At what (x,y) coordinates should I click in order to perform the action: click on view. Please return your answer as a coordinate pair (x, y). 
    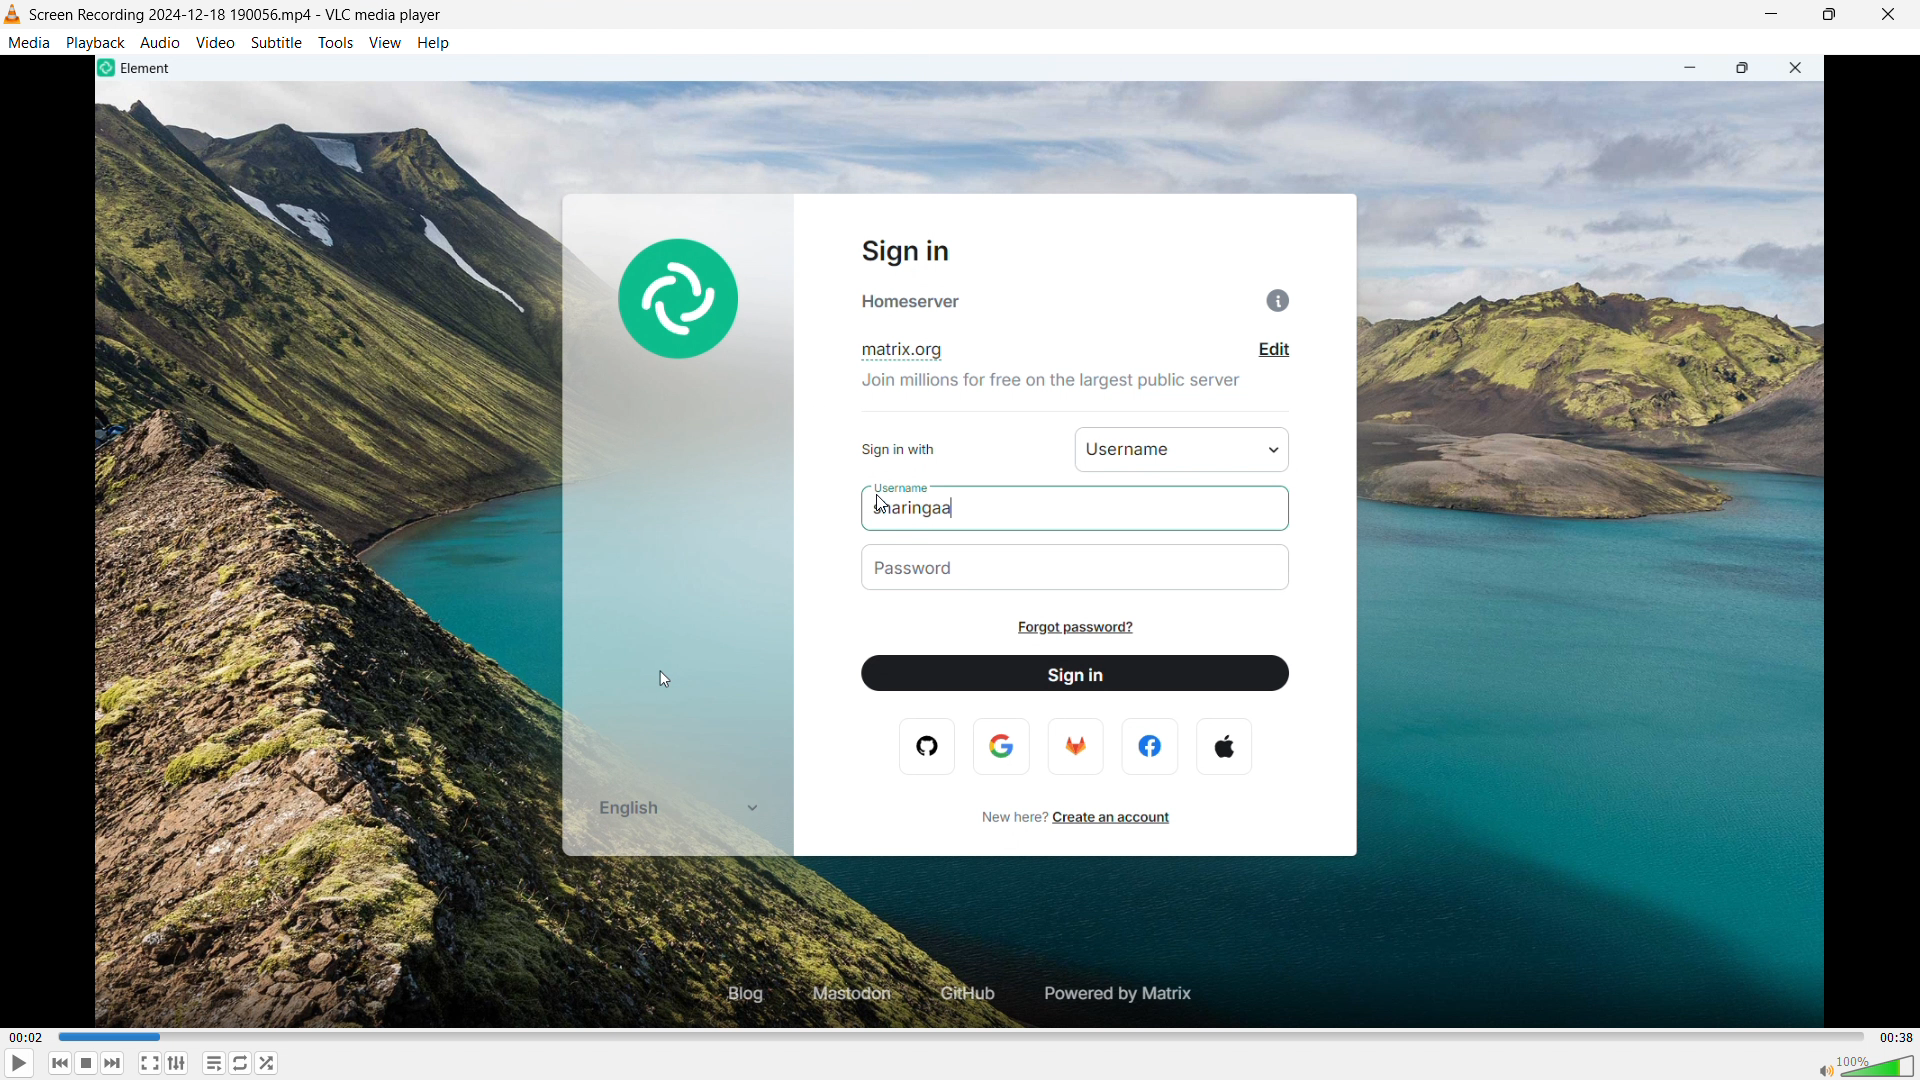
    Looking at the image, I should click on (386, 43).